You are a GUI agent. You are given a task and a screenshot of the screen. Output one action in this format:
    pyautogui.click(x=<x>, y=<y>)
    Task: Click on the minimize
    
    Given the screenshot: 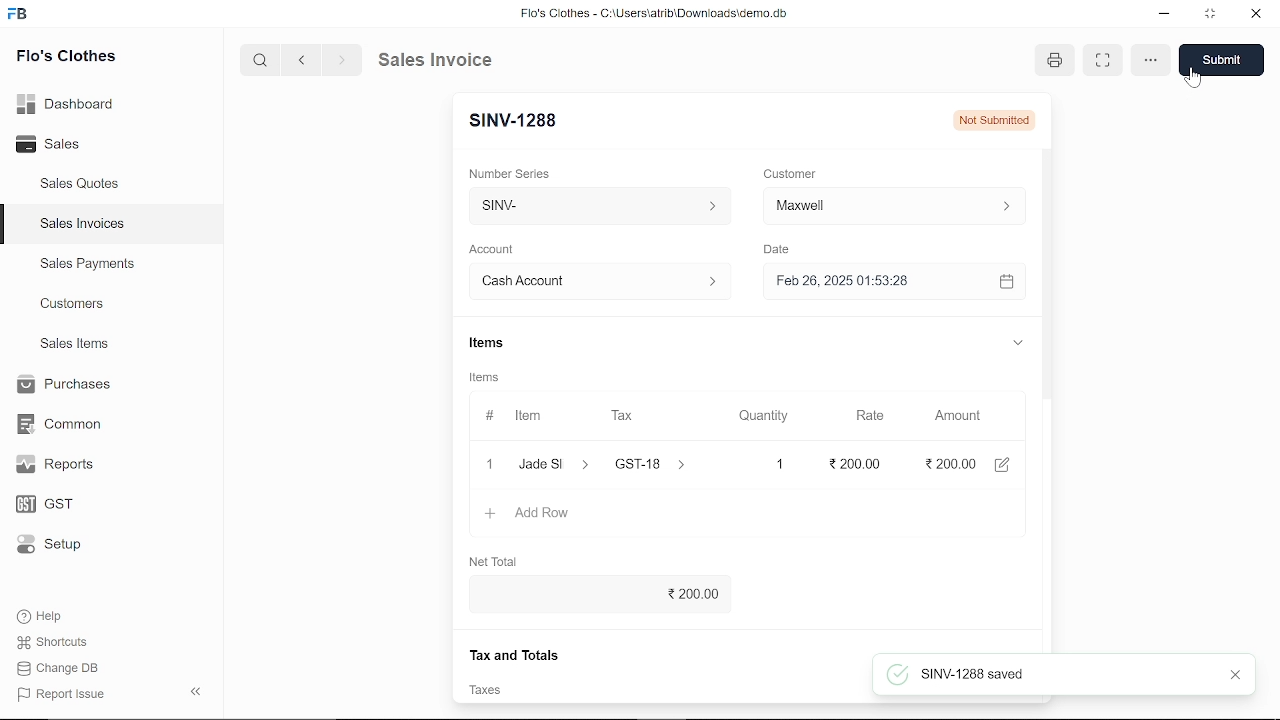 What is the action you would take?
    pyautogui.click(x=1166, y=16)
    